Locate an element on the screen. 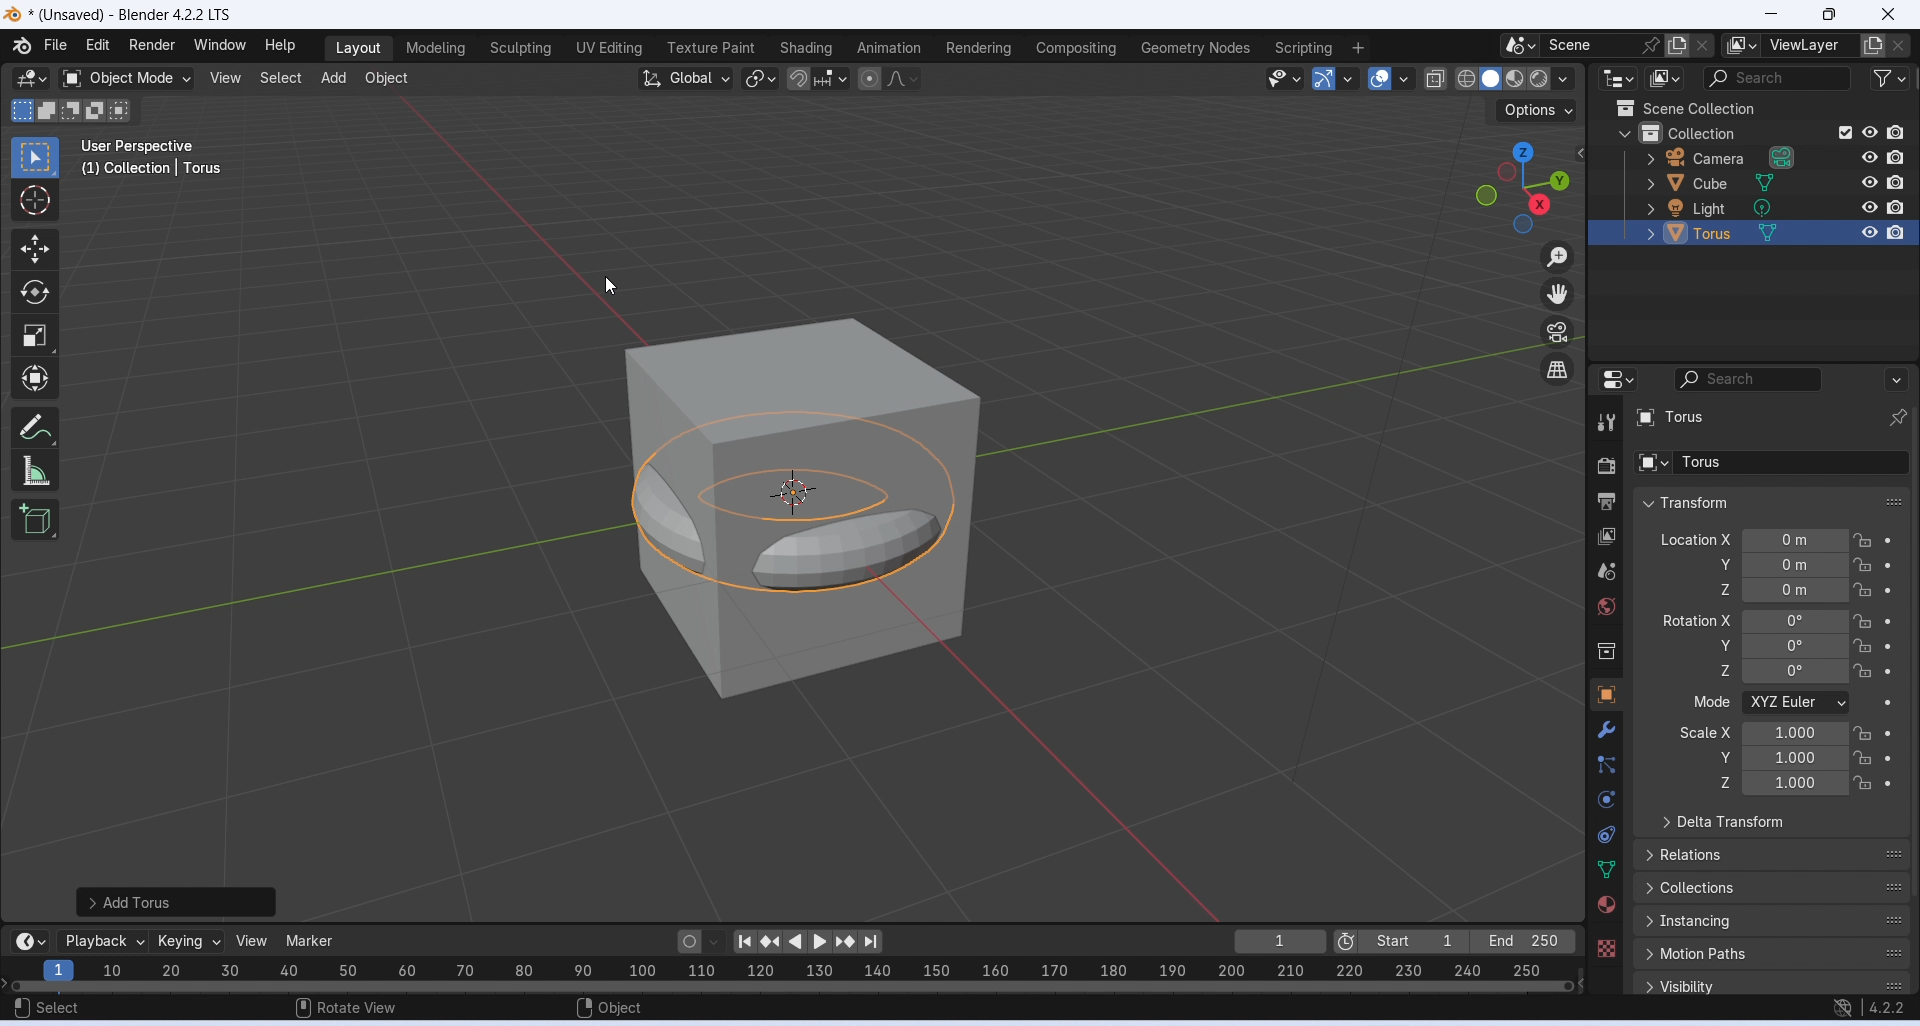 The image size is (1920, 1026). Output is located at coordinates (1604, 502).